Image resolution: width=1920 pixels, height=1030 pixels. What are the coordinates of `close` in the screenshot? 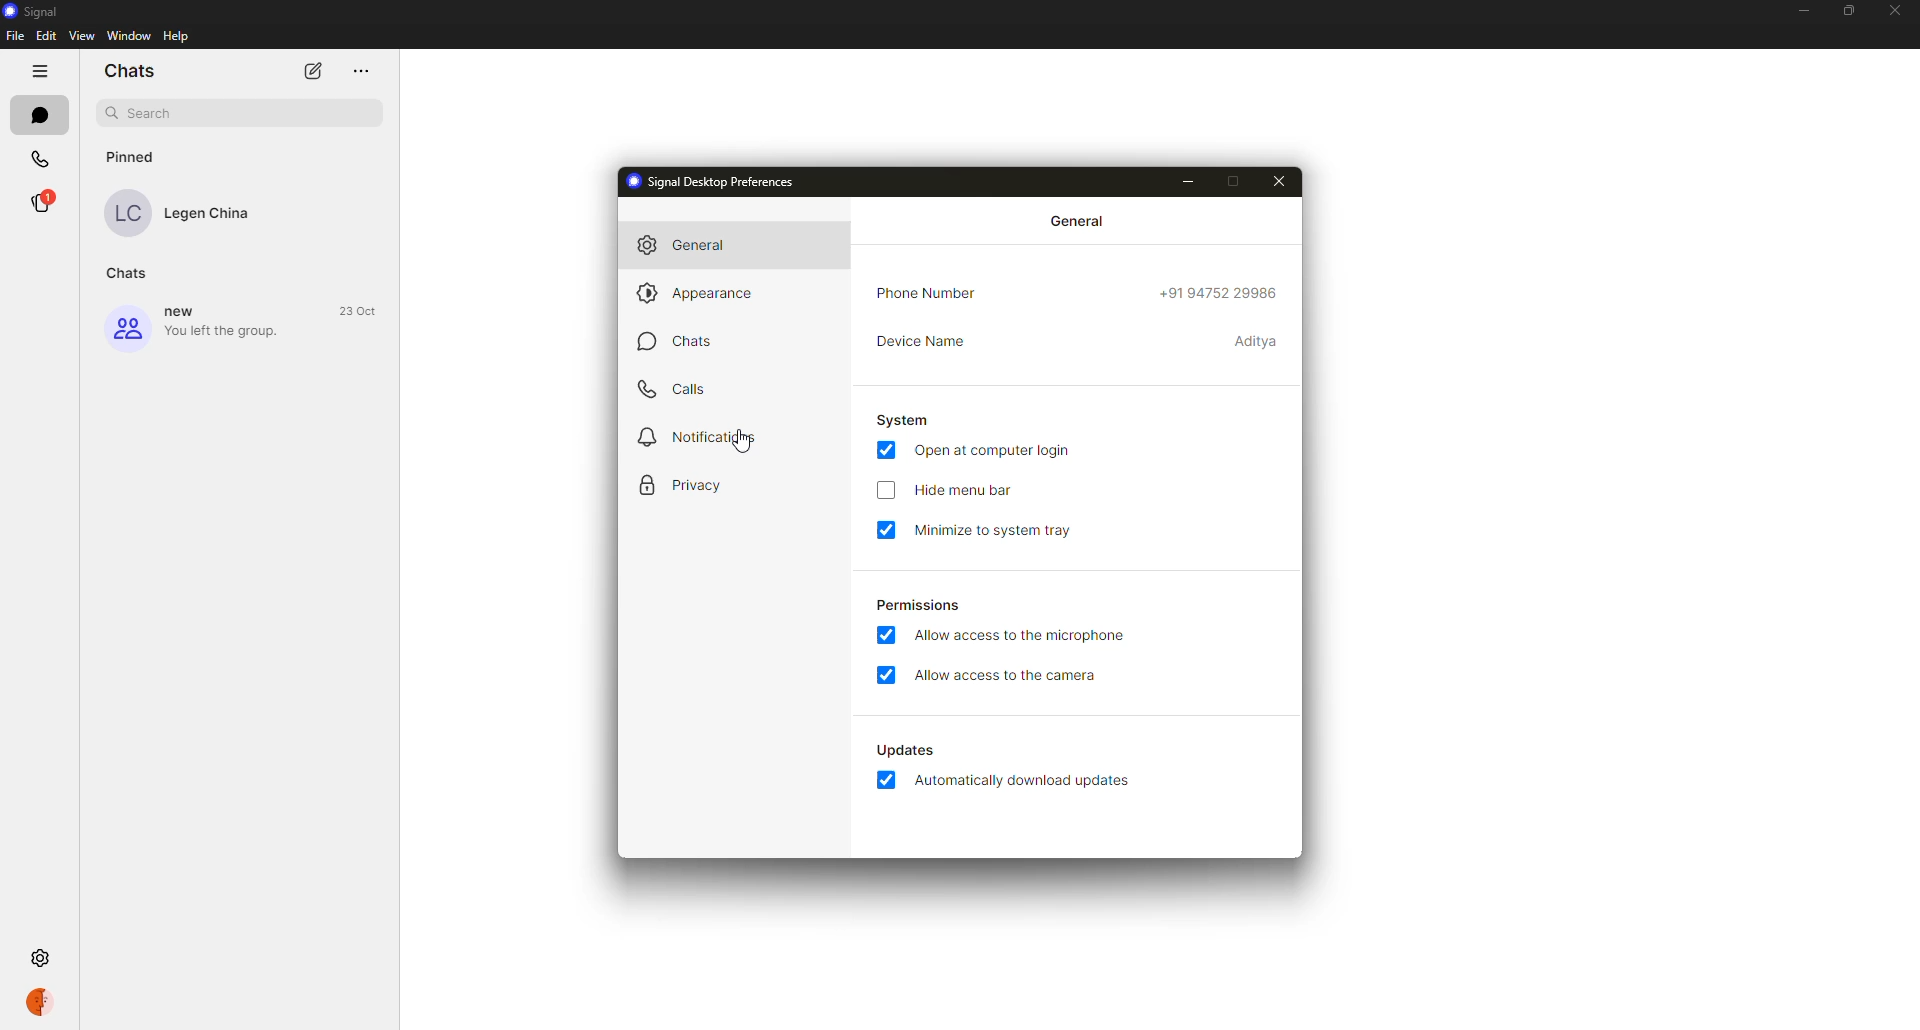 It's located at (1897, 11).